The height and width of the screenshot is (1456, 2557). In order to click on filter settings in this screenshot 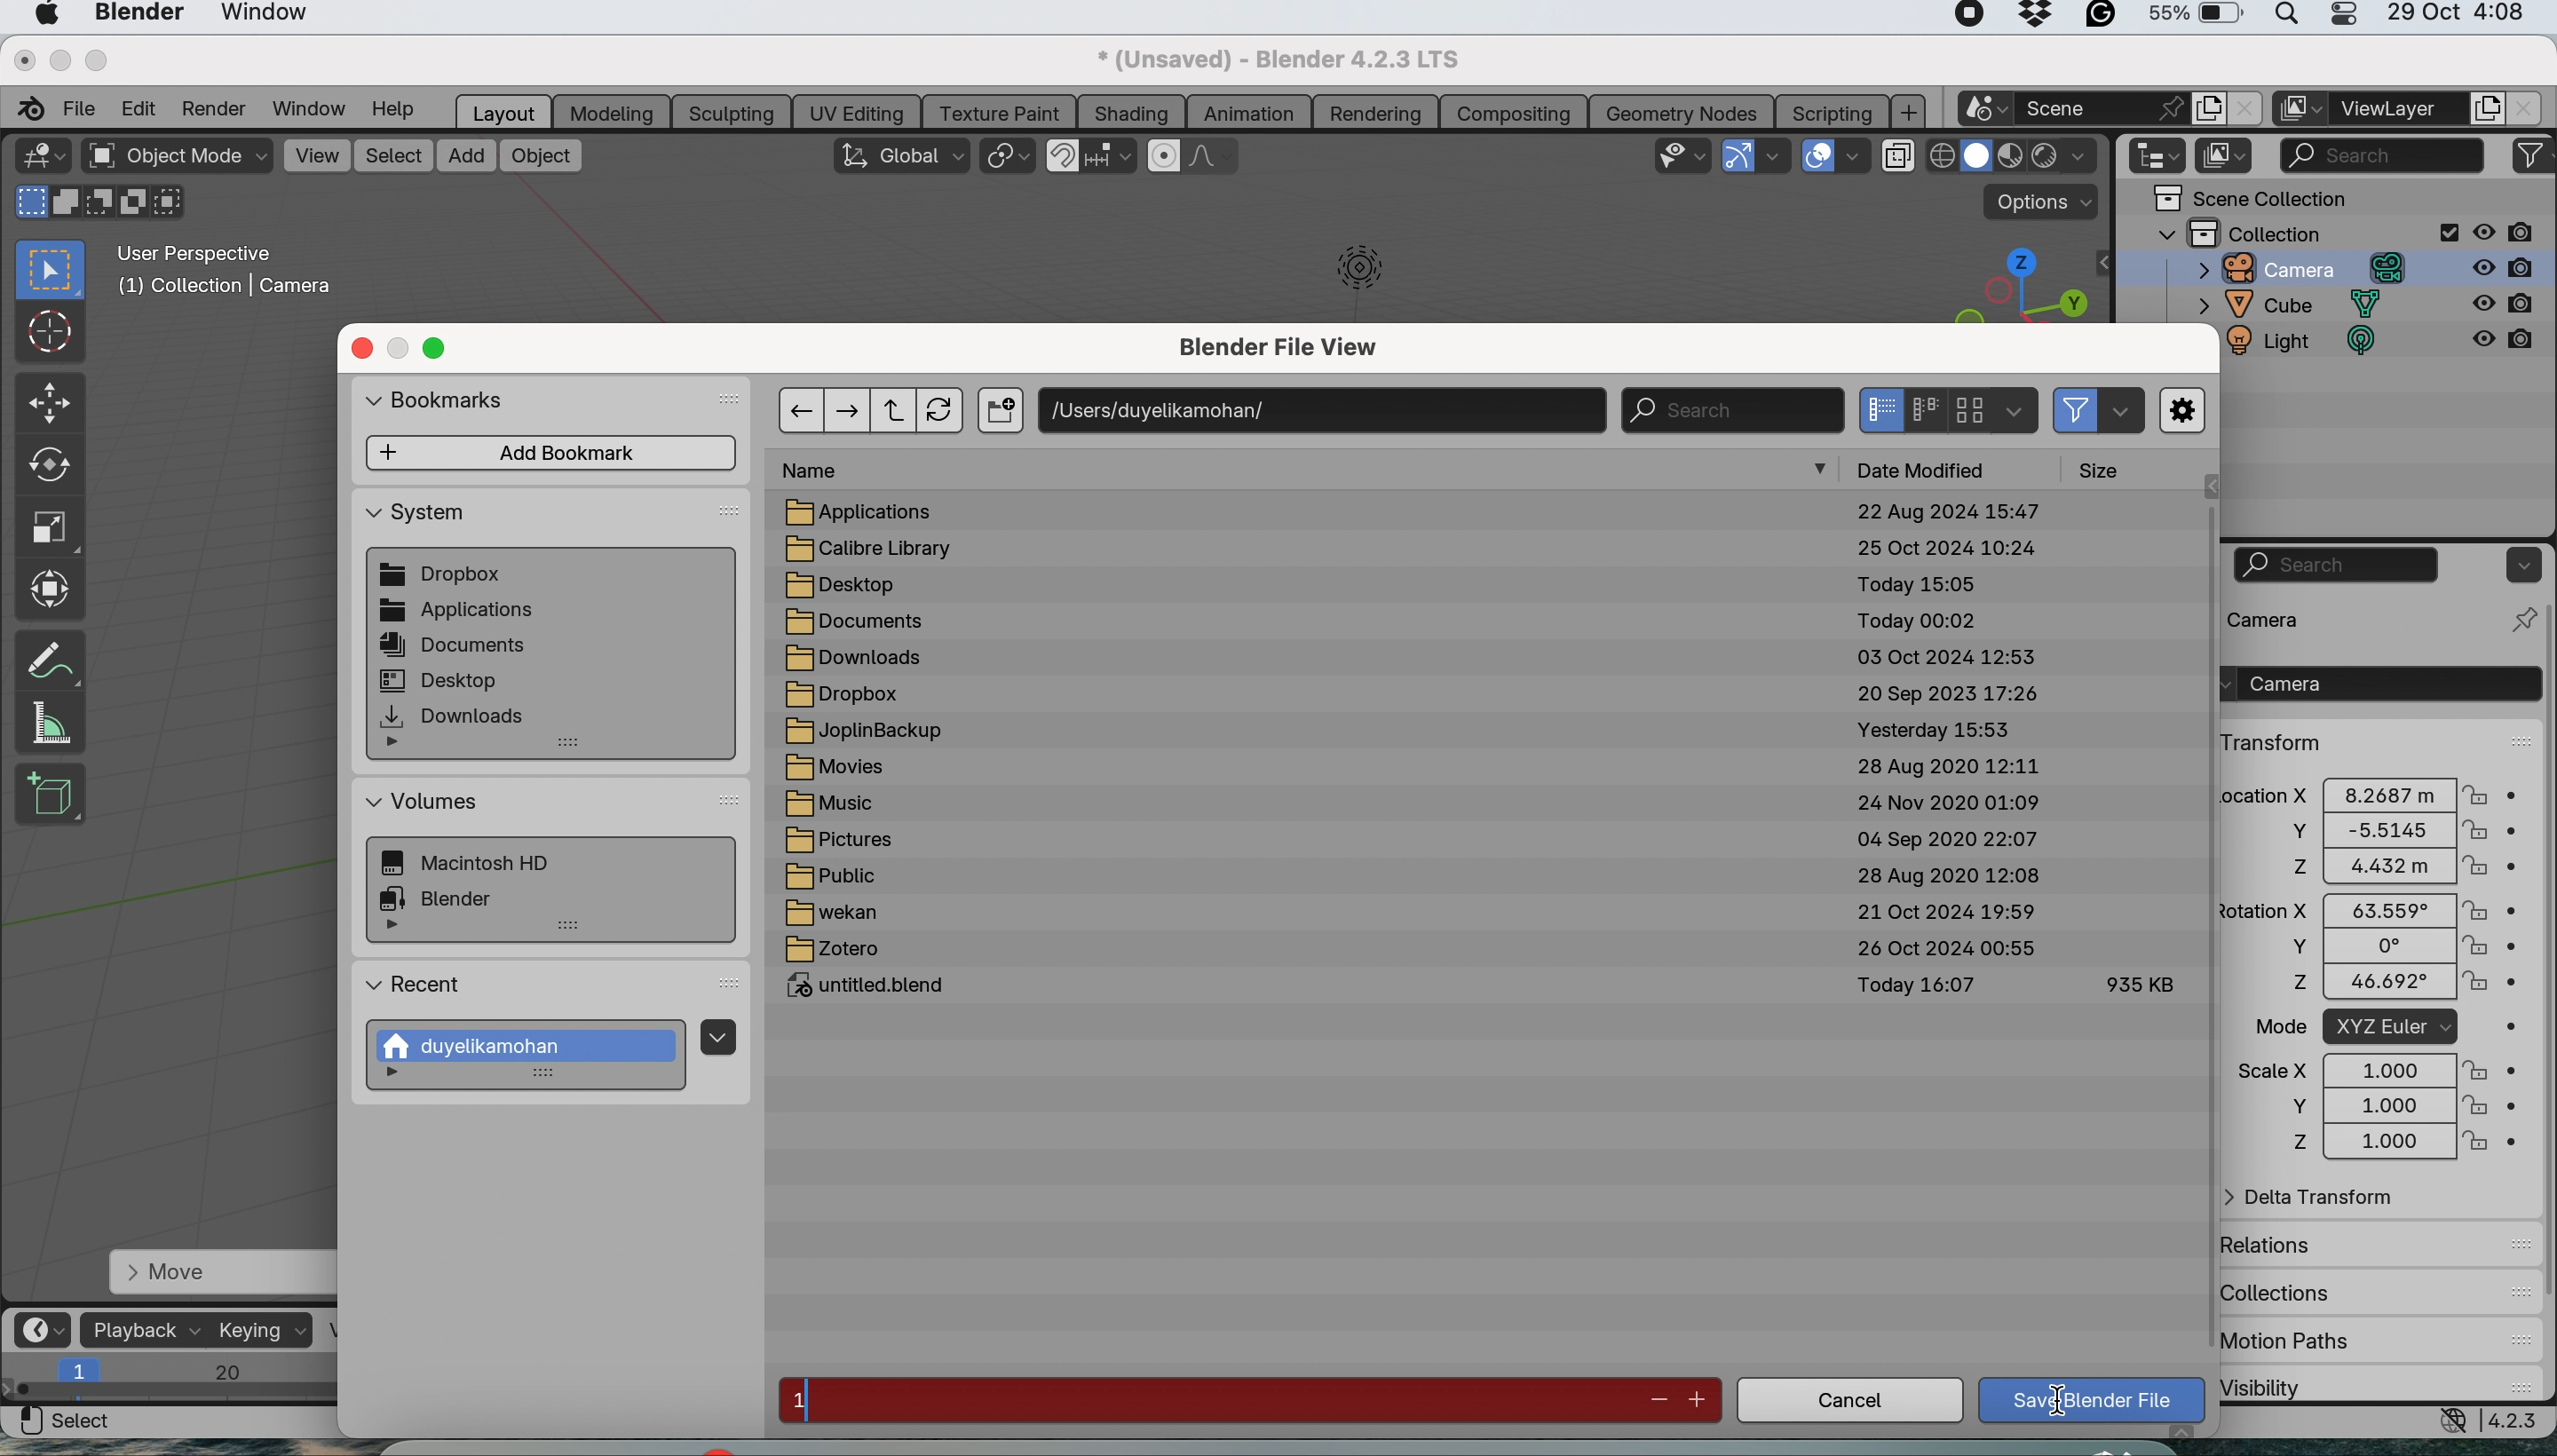, I will do `click(2120, 412)`.